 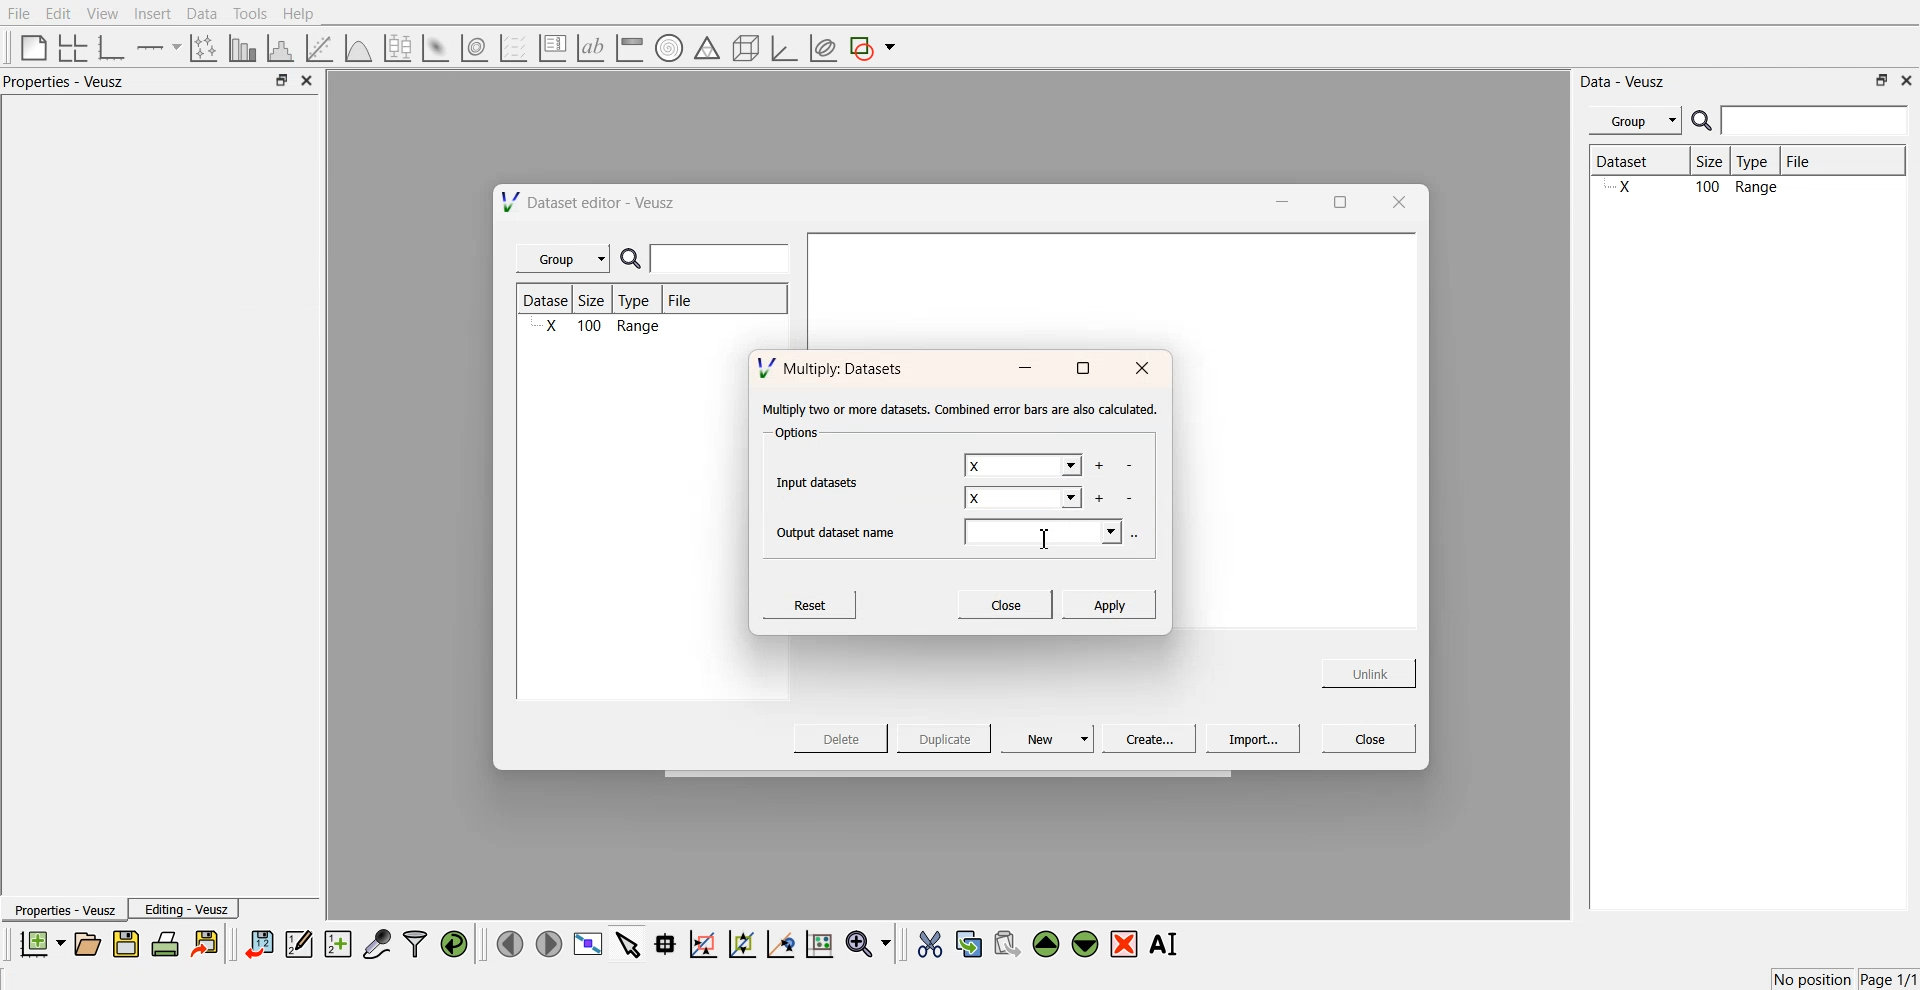 I want to click on Tools, so click(x=248, y=13).